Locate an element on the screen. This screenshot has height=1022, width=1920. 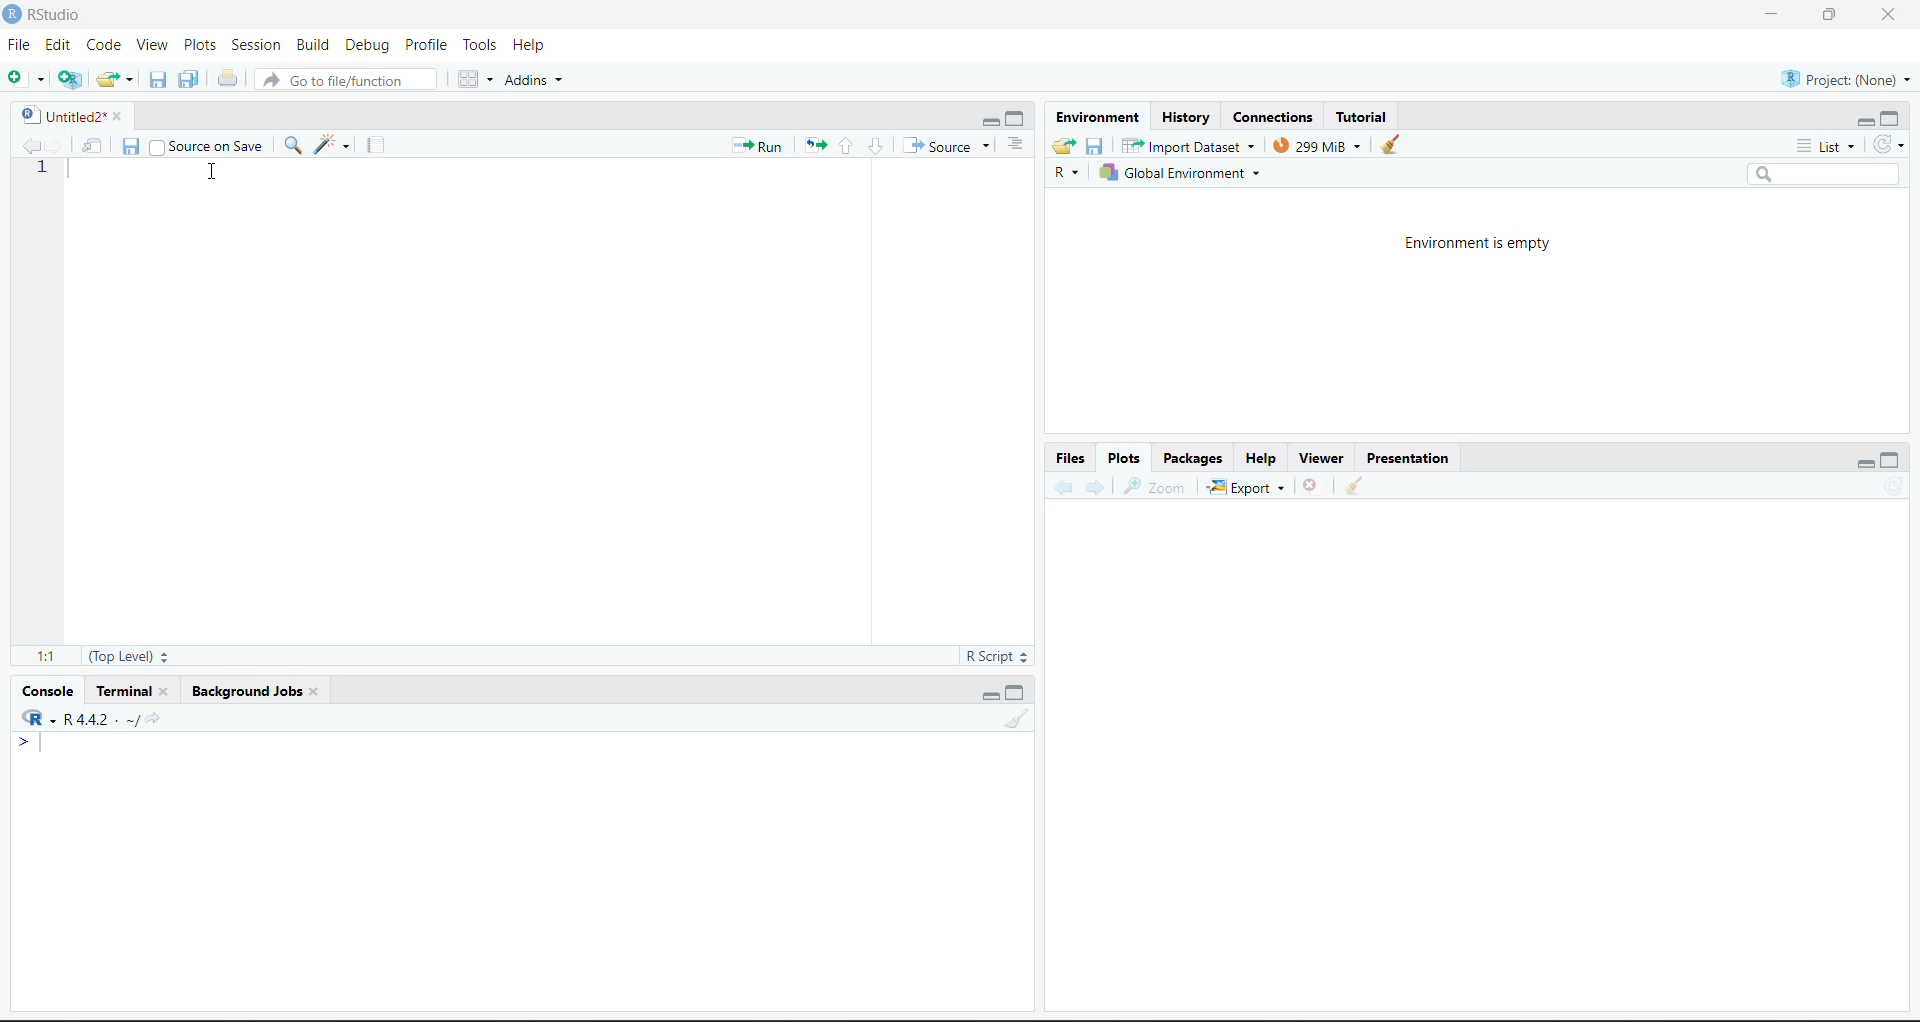
minimize is located at coordinates (988, 121).